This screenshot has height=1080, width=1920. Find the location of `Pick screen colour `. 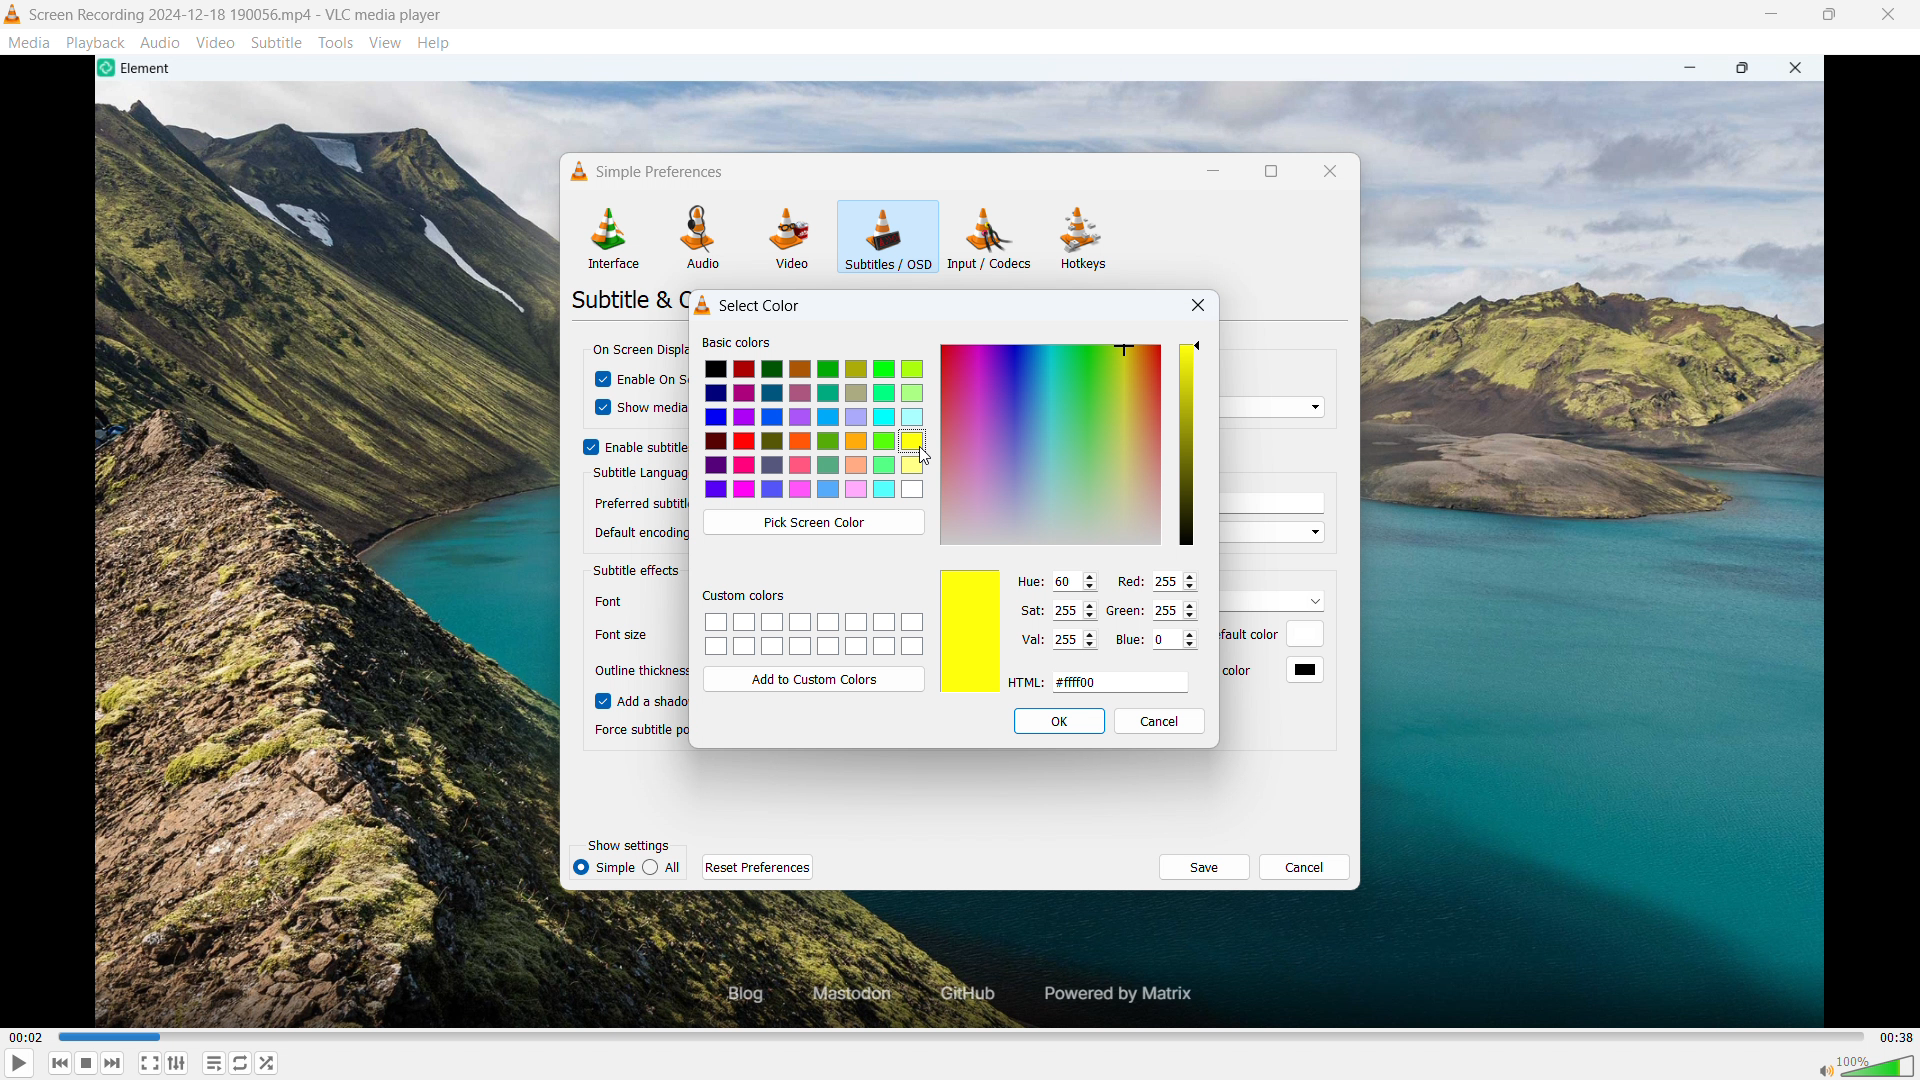

Pick screen colour  is located at coordinates (812, 522).